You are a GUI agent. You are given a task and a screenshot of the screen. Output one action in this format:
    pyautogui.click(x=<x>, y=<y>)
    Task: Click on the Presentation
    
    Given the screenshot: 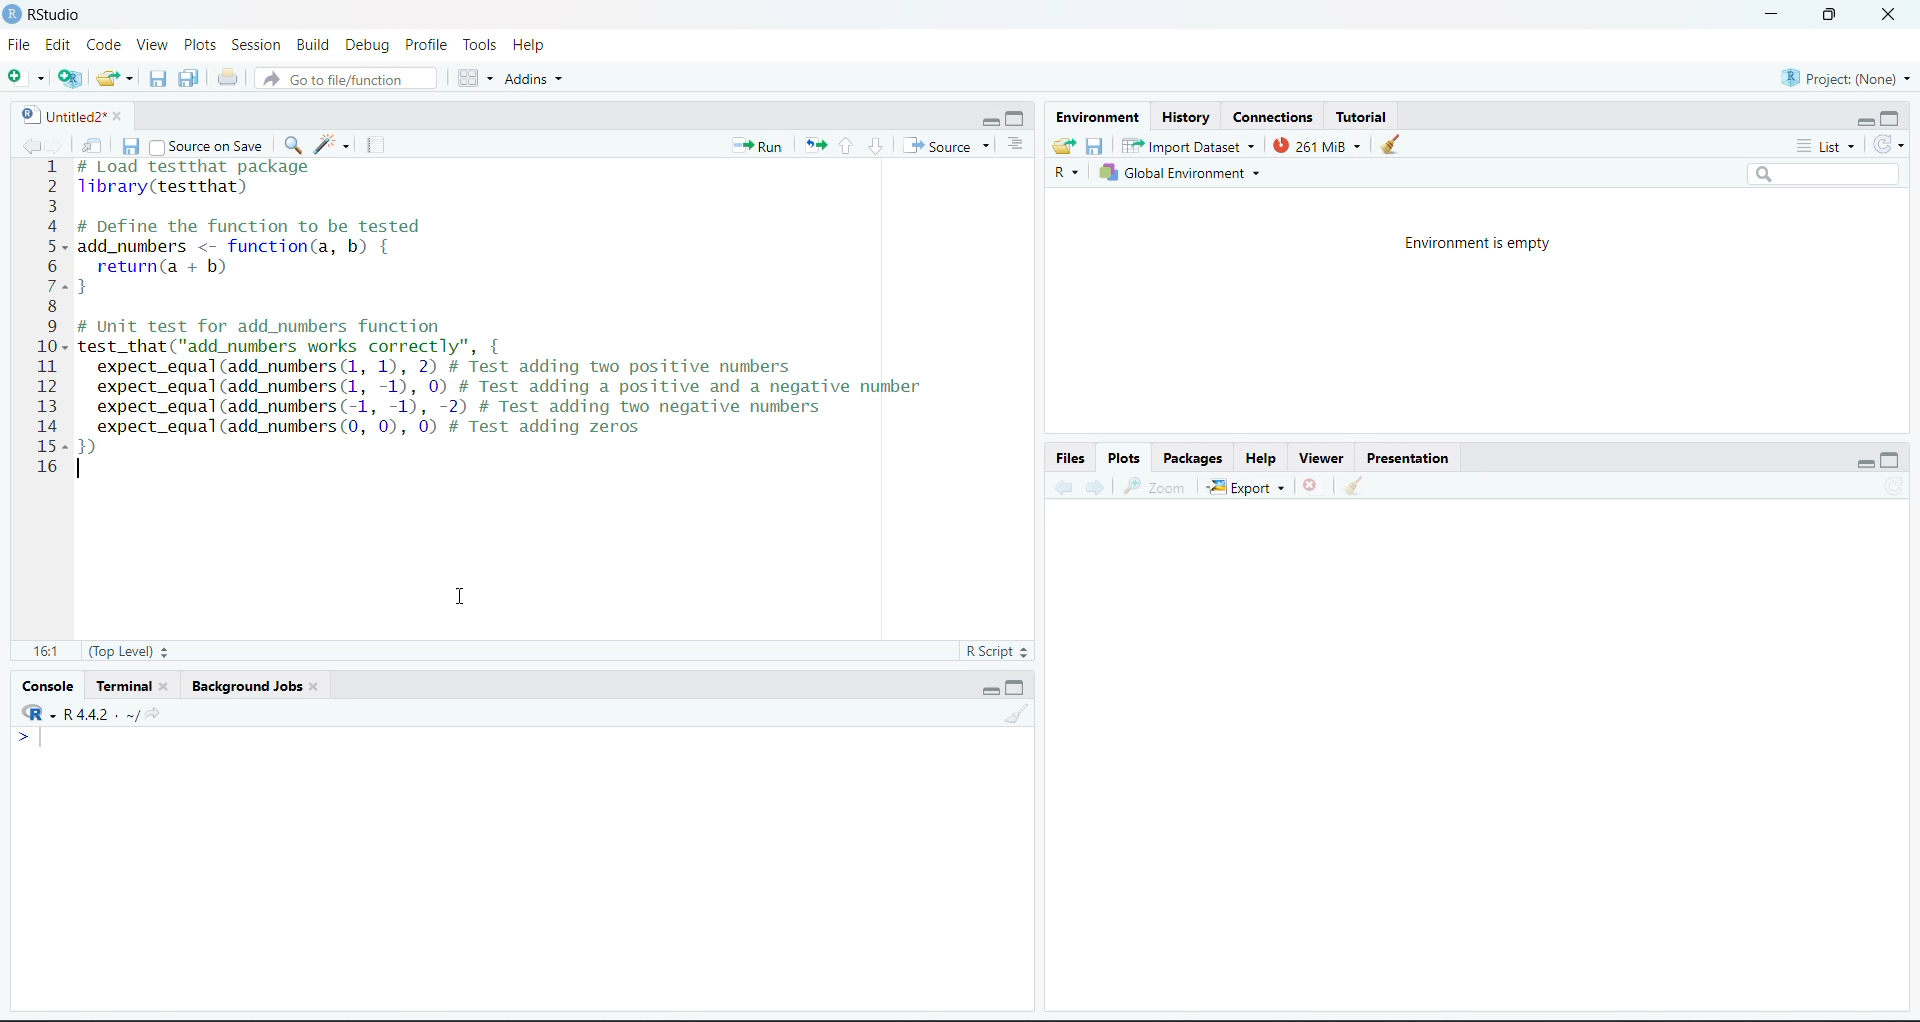 What is the action you would take?
    pyautogui.click(x=1409, y=457)
    